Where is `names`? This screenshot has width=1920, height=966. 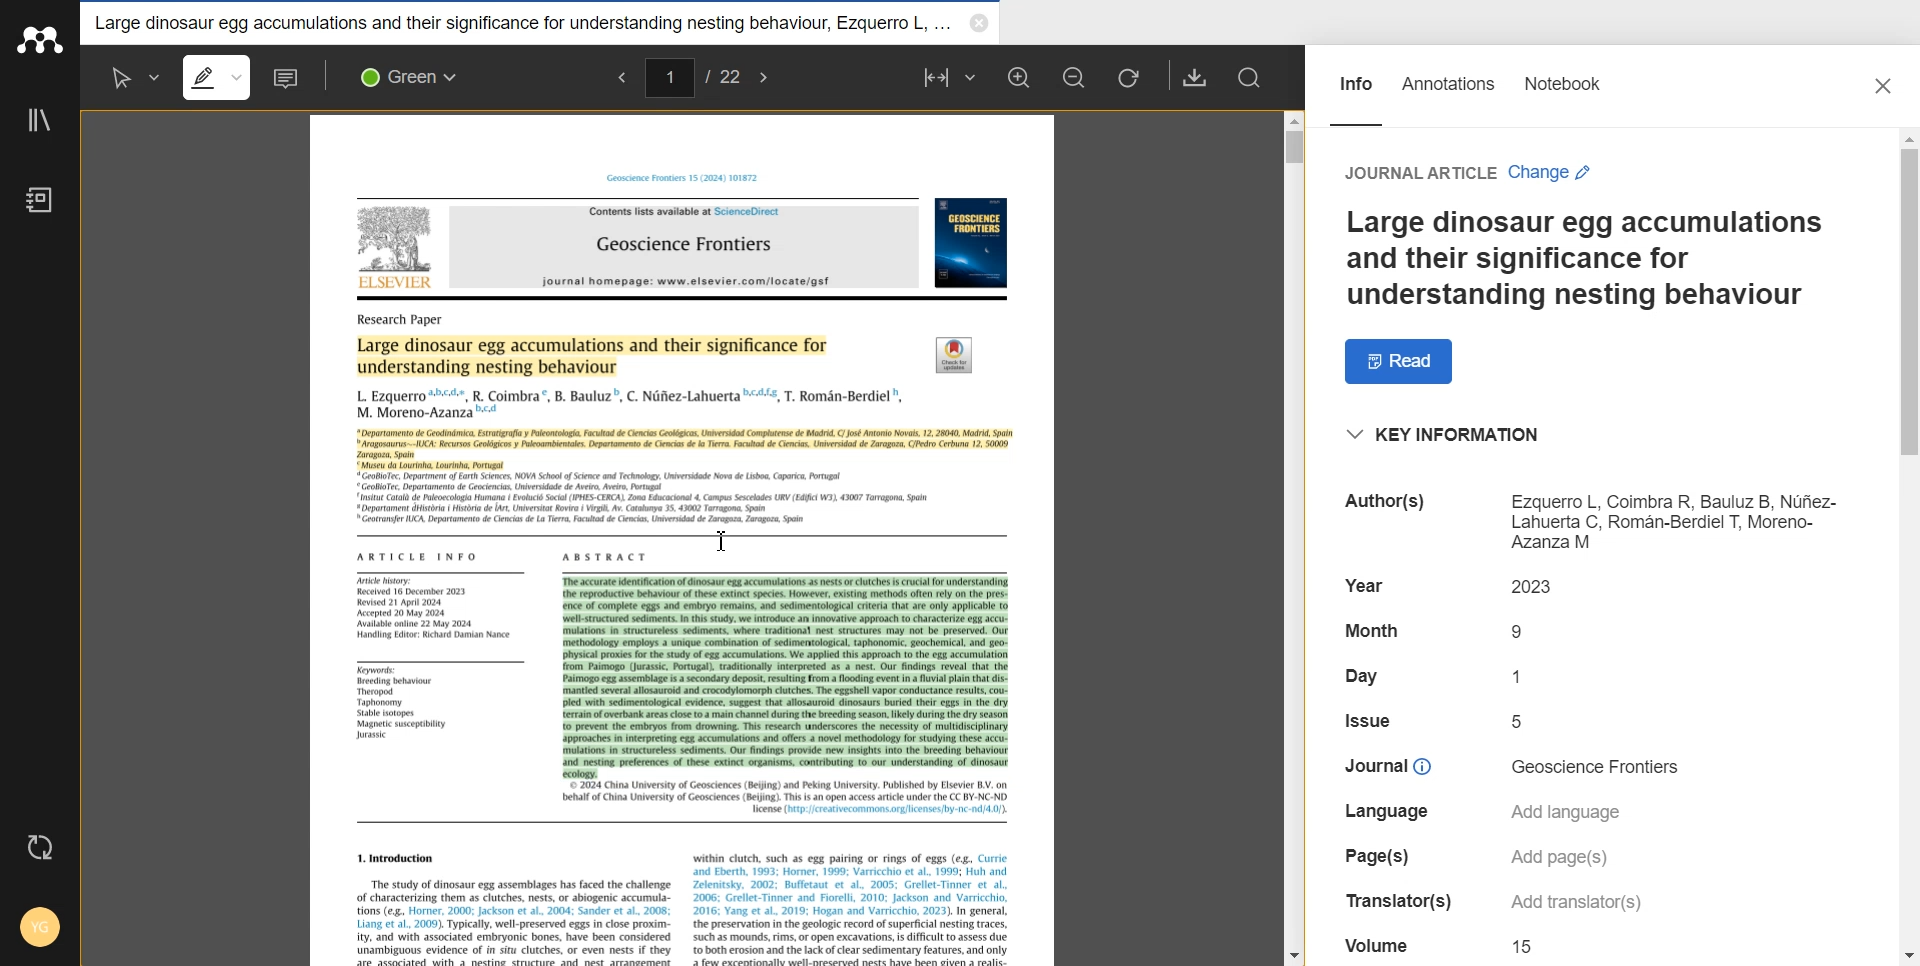
names is located at coordinates (629, 402).